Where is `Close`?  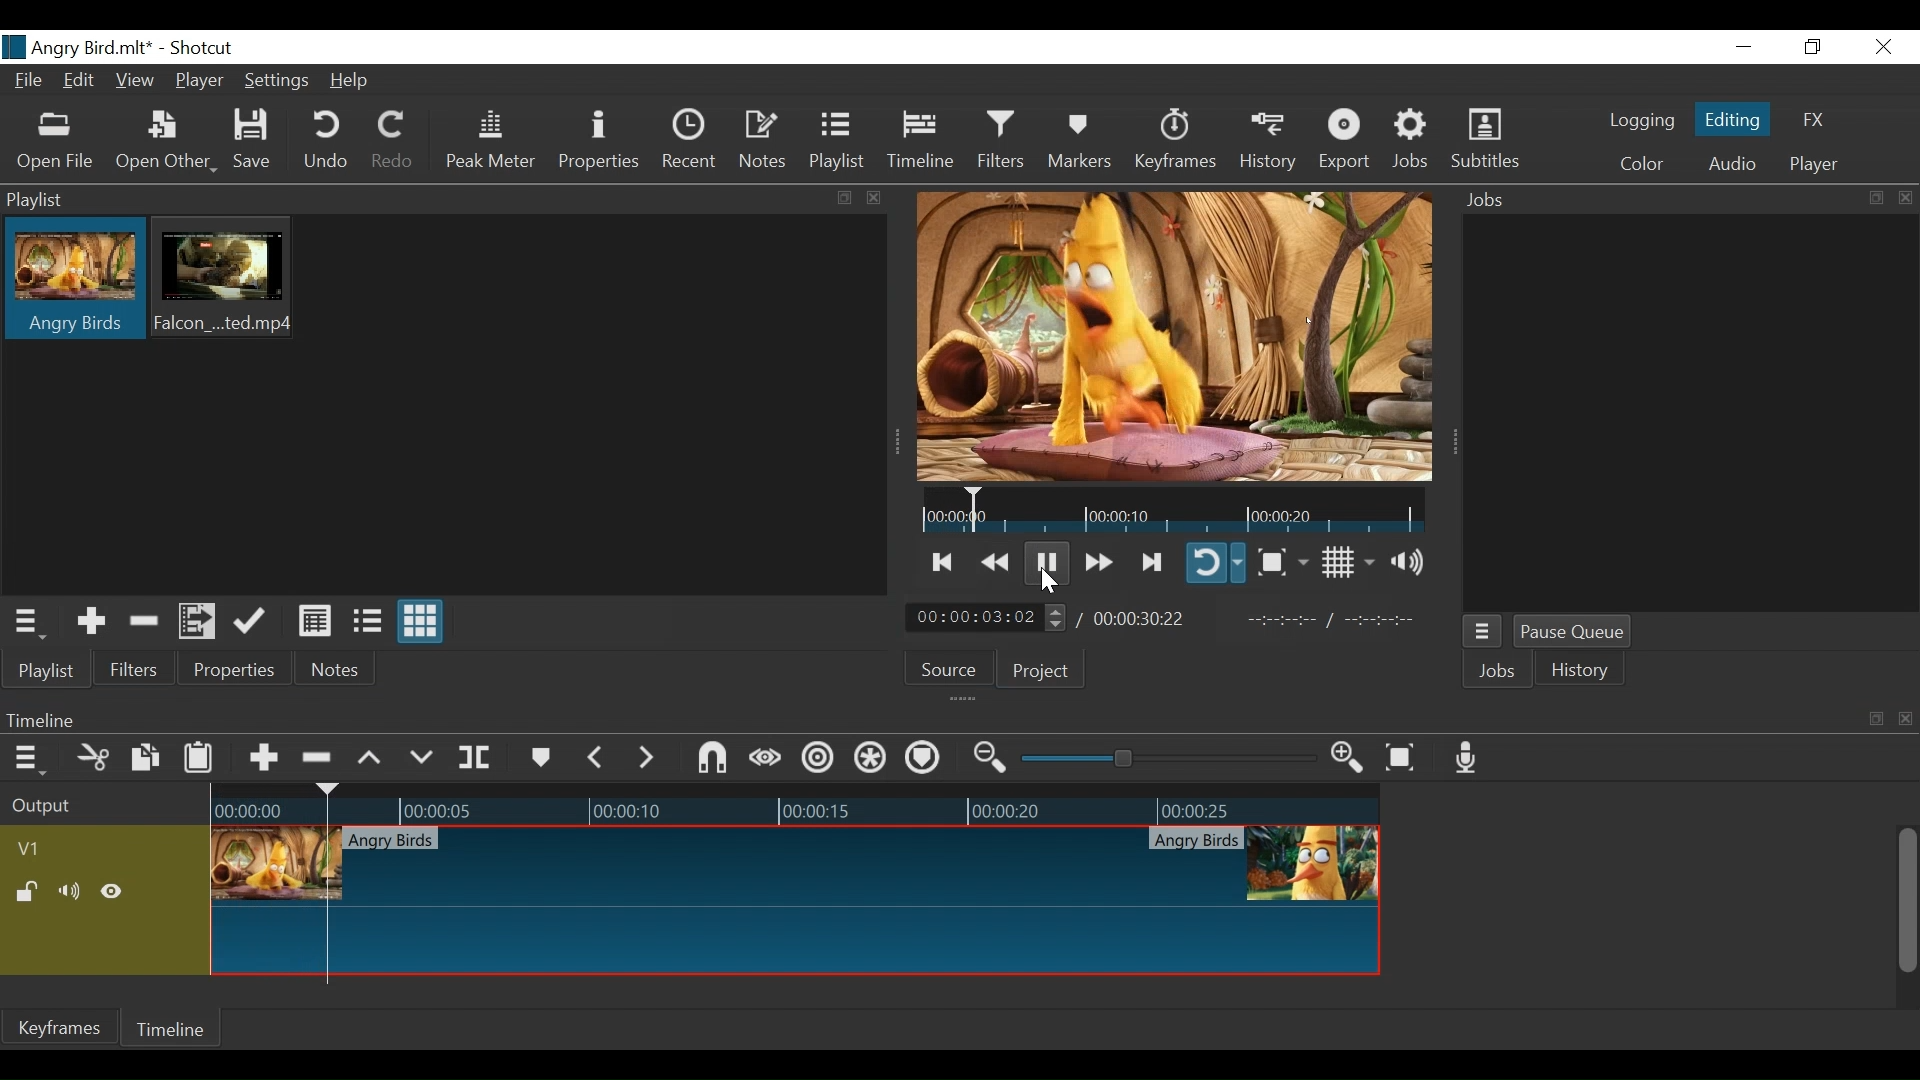
Close is located at coordinates (1883, 48).